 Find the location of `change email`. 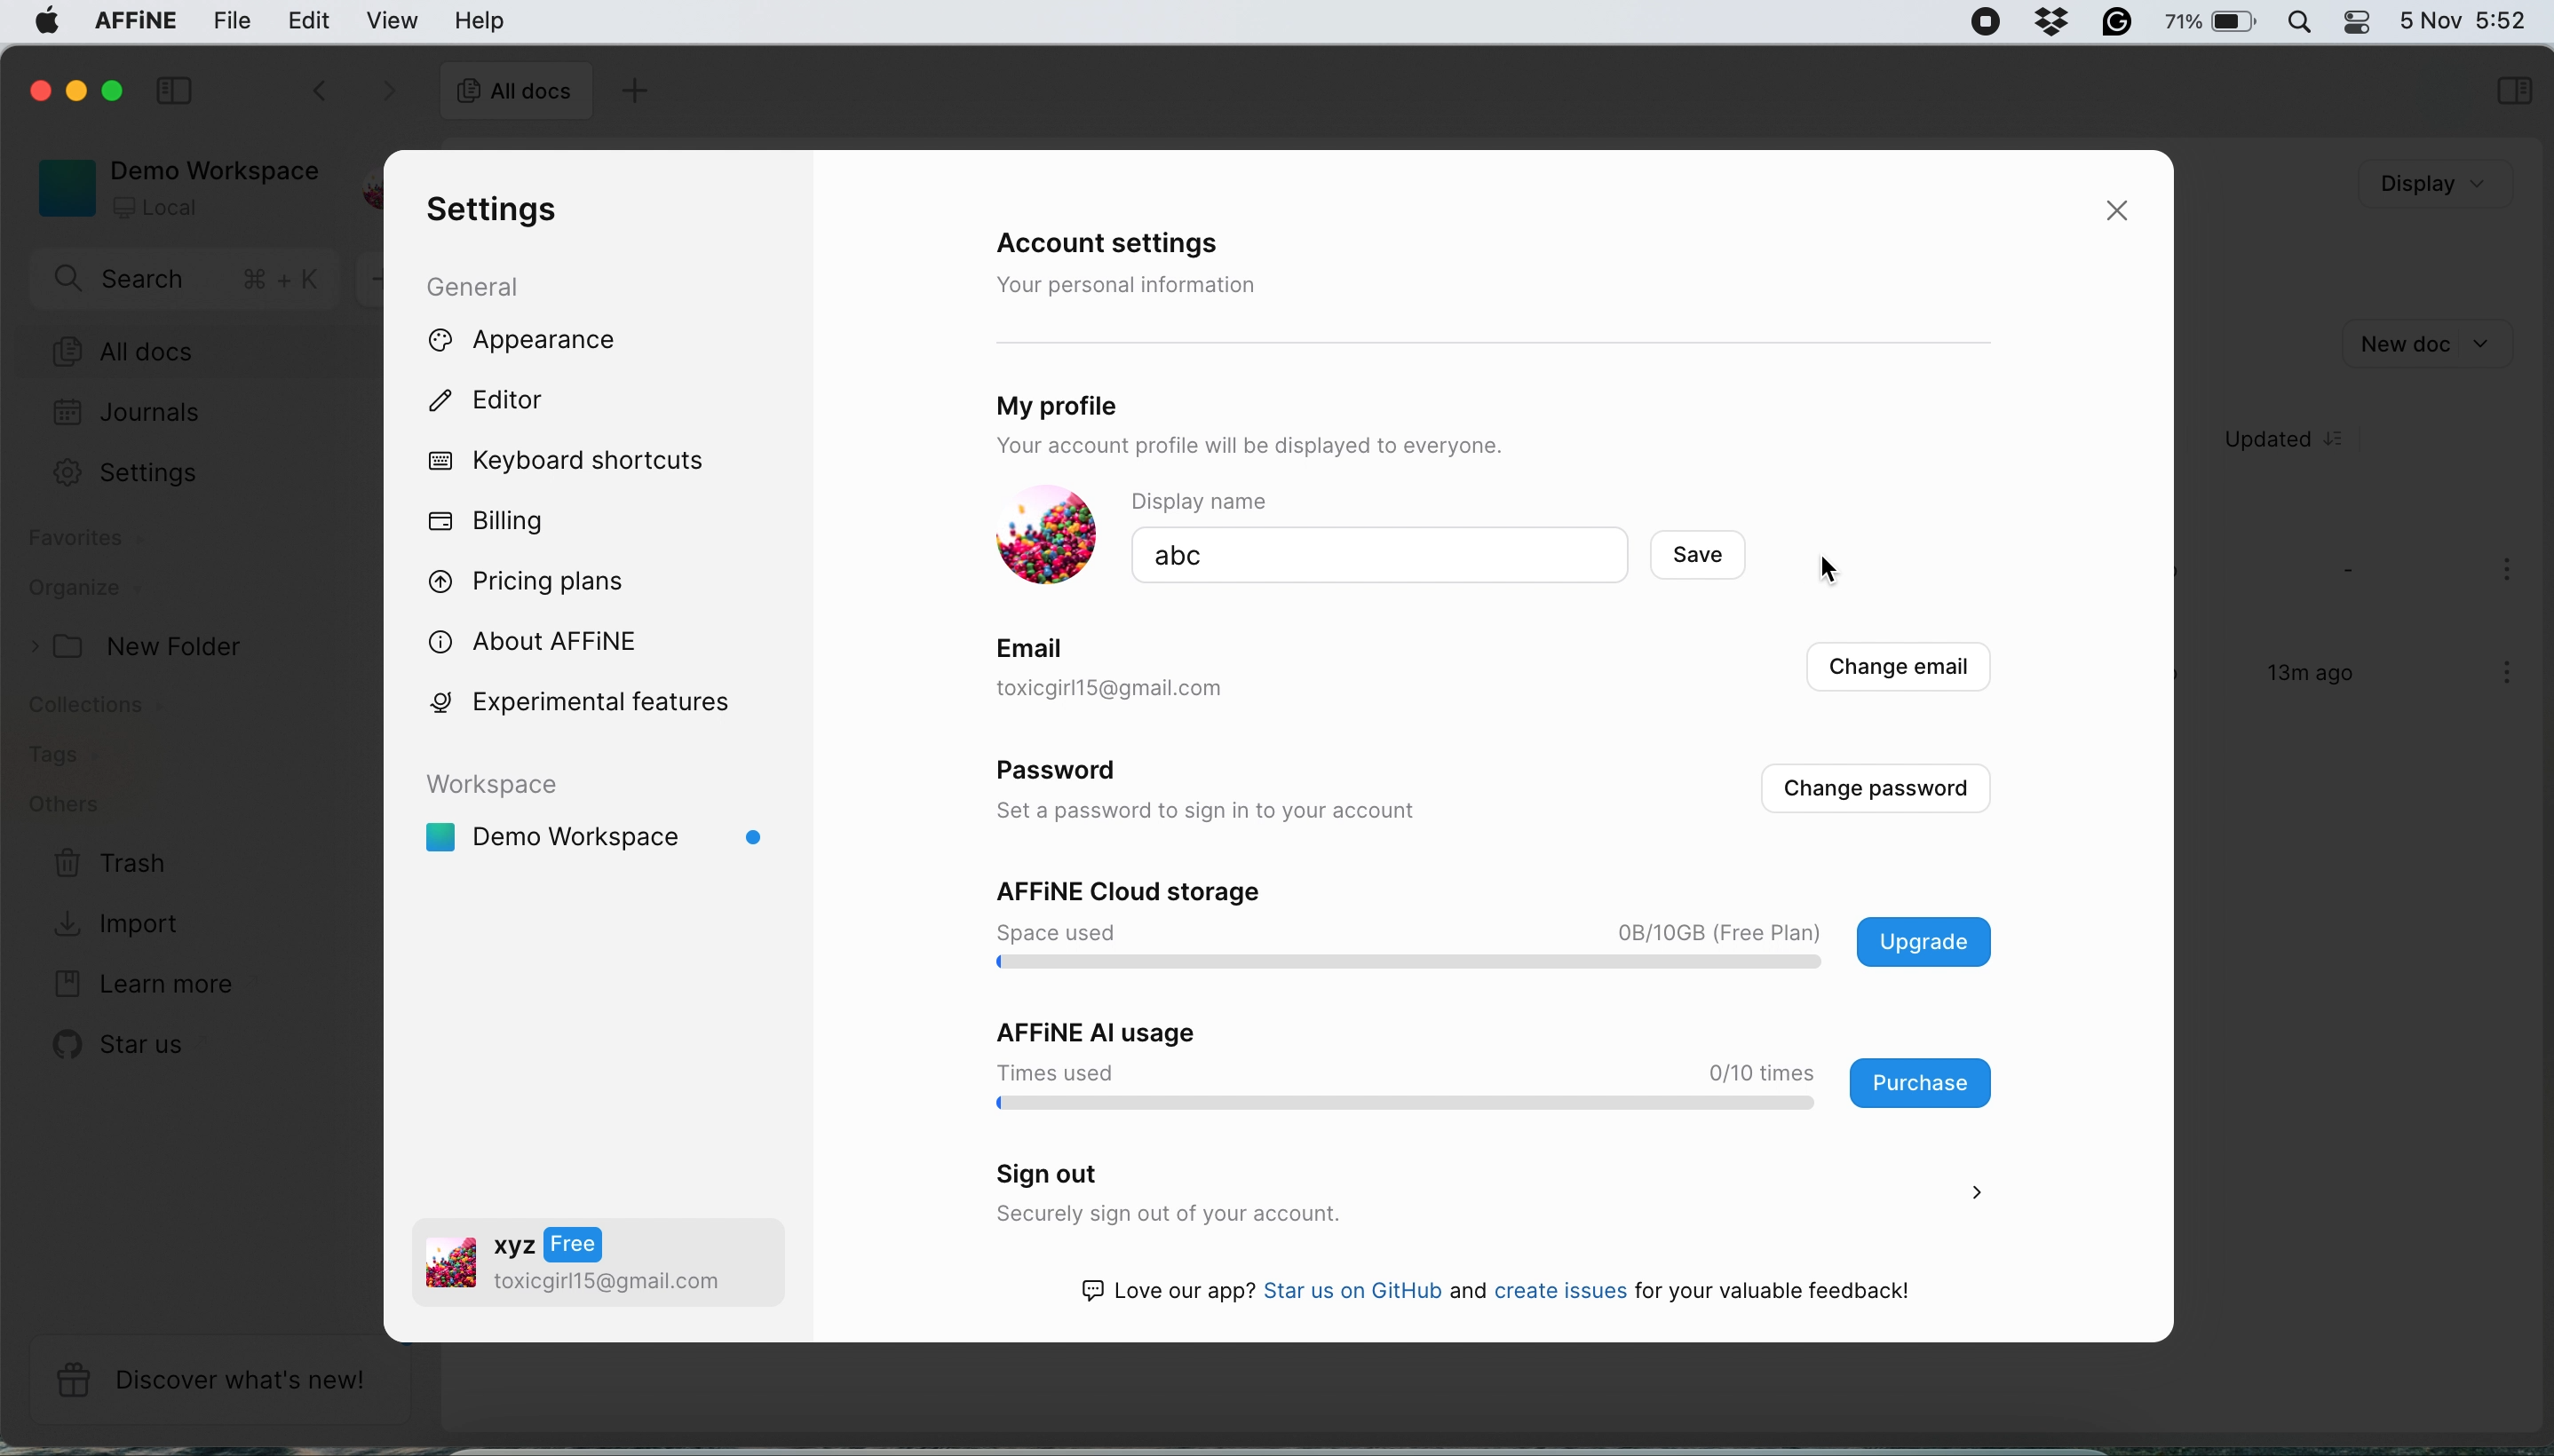

change email is located at coordinates (1894, 672).